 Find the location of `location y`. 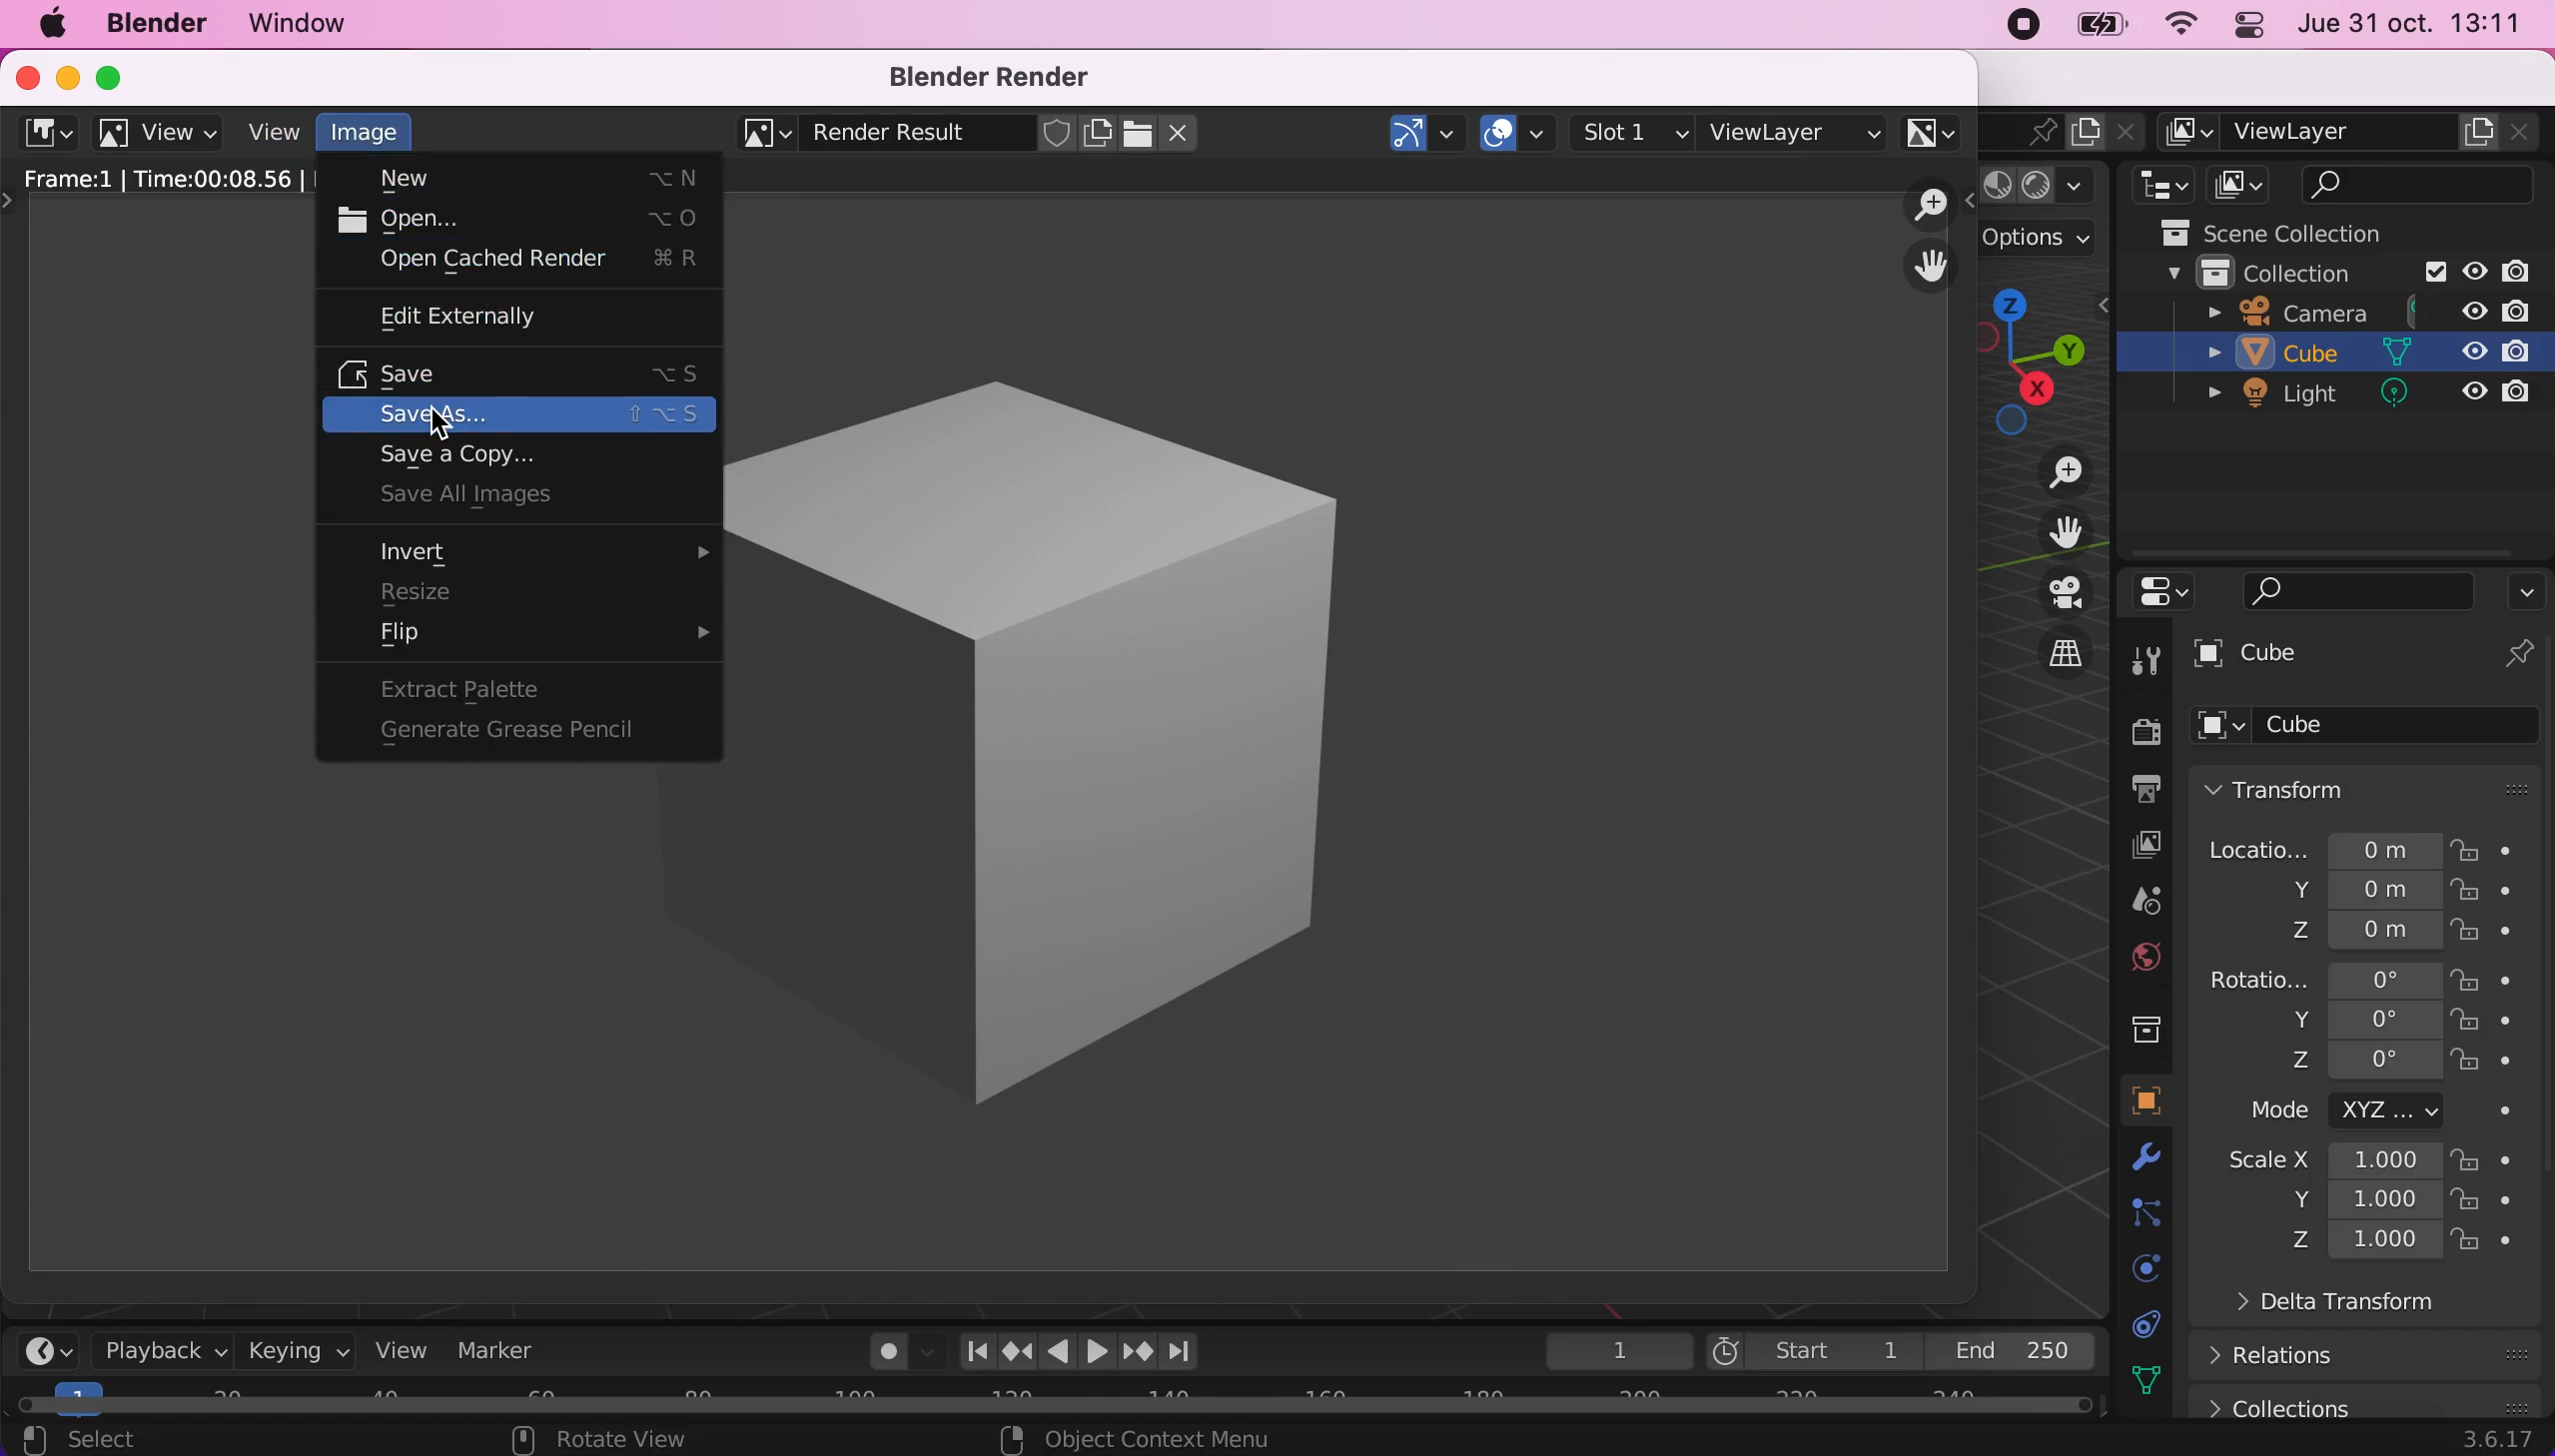

location y is located at coordinates (2325, 890).